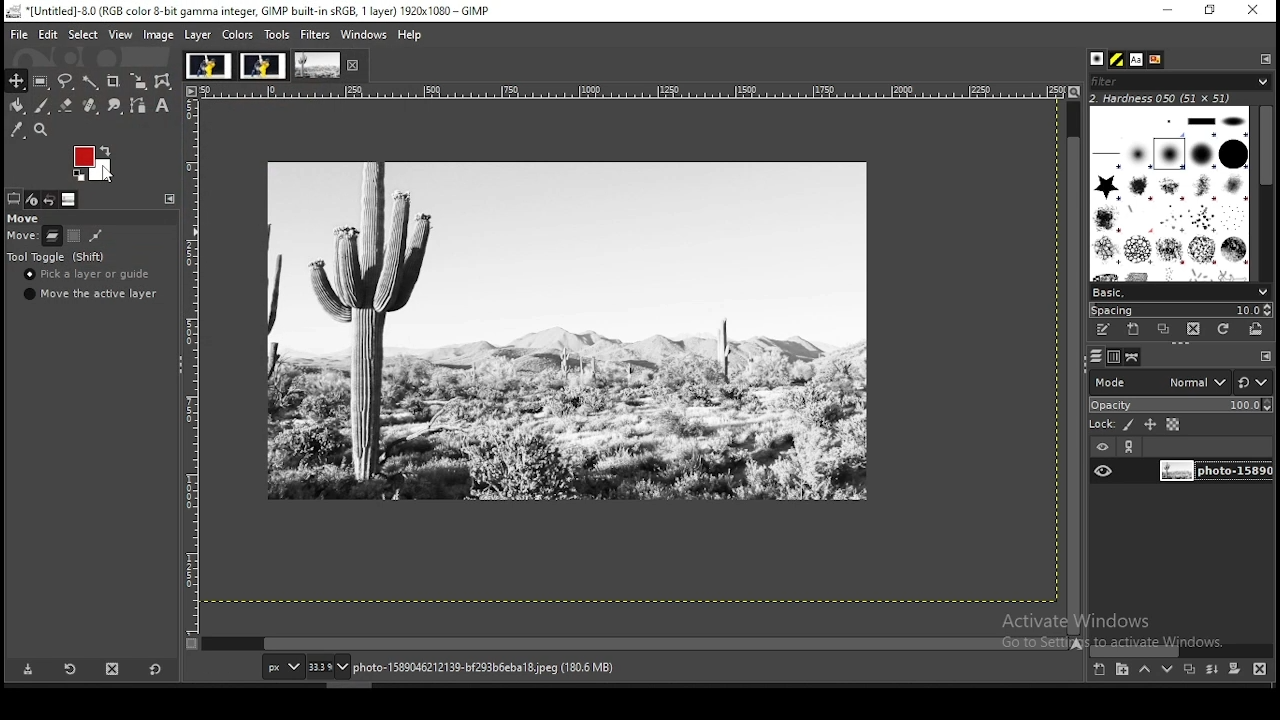 This screenshot has height=720, width=1280. What do you see at coordinates (1099, 59) in the screenshot?
I see `brushes` at bounding box center [1099, 59].